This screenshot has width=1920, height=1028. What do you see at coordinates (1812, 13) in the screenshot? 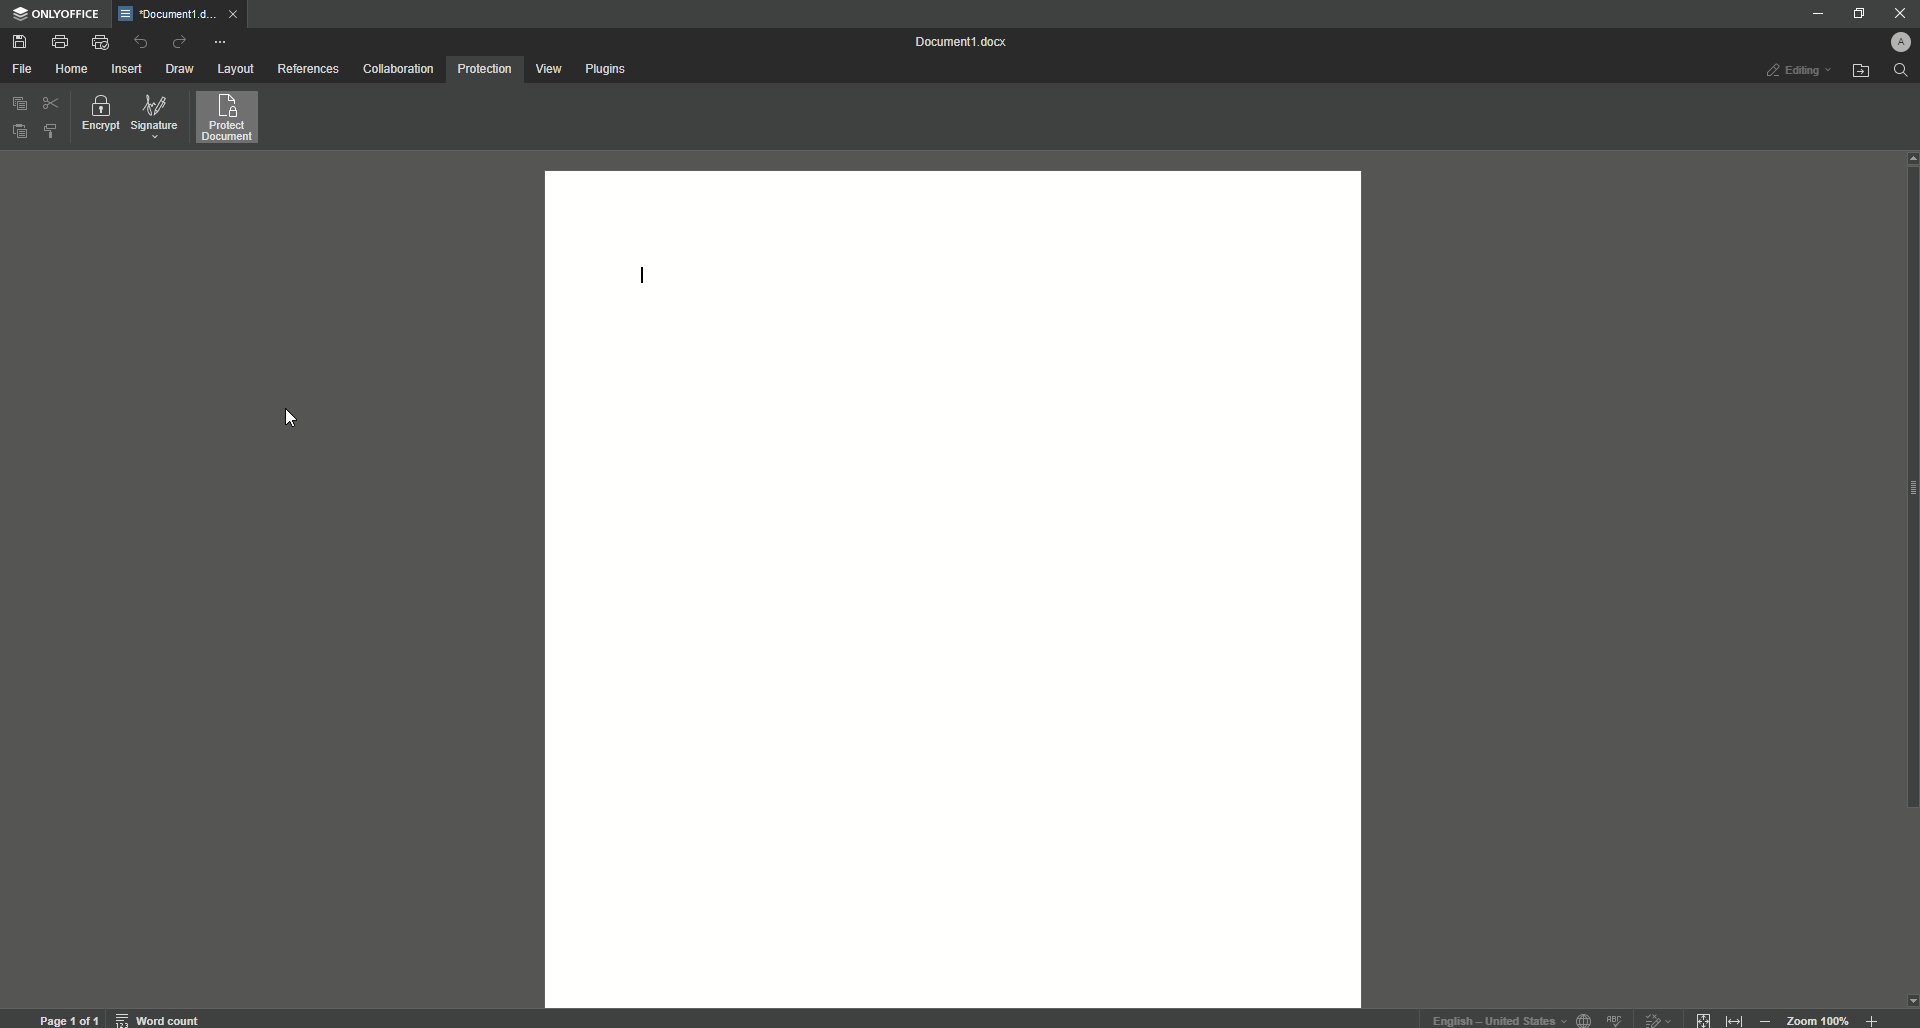
I see `Minimize` at bounding box center [1812, 13].